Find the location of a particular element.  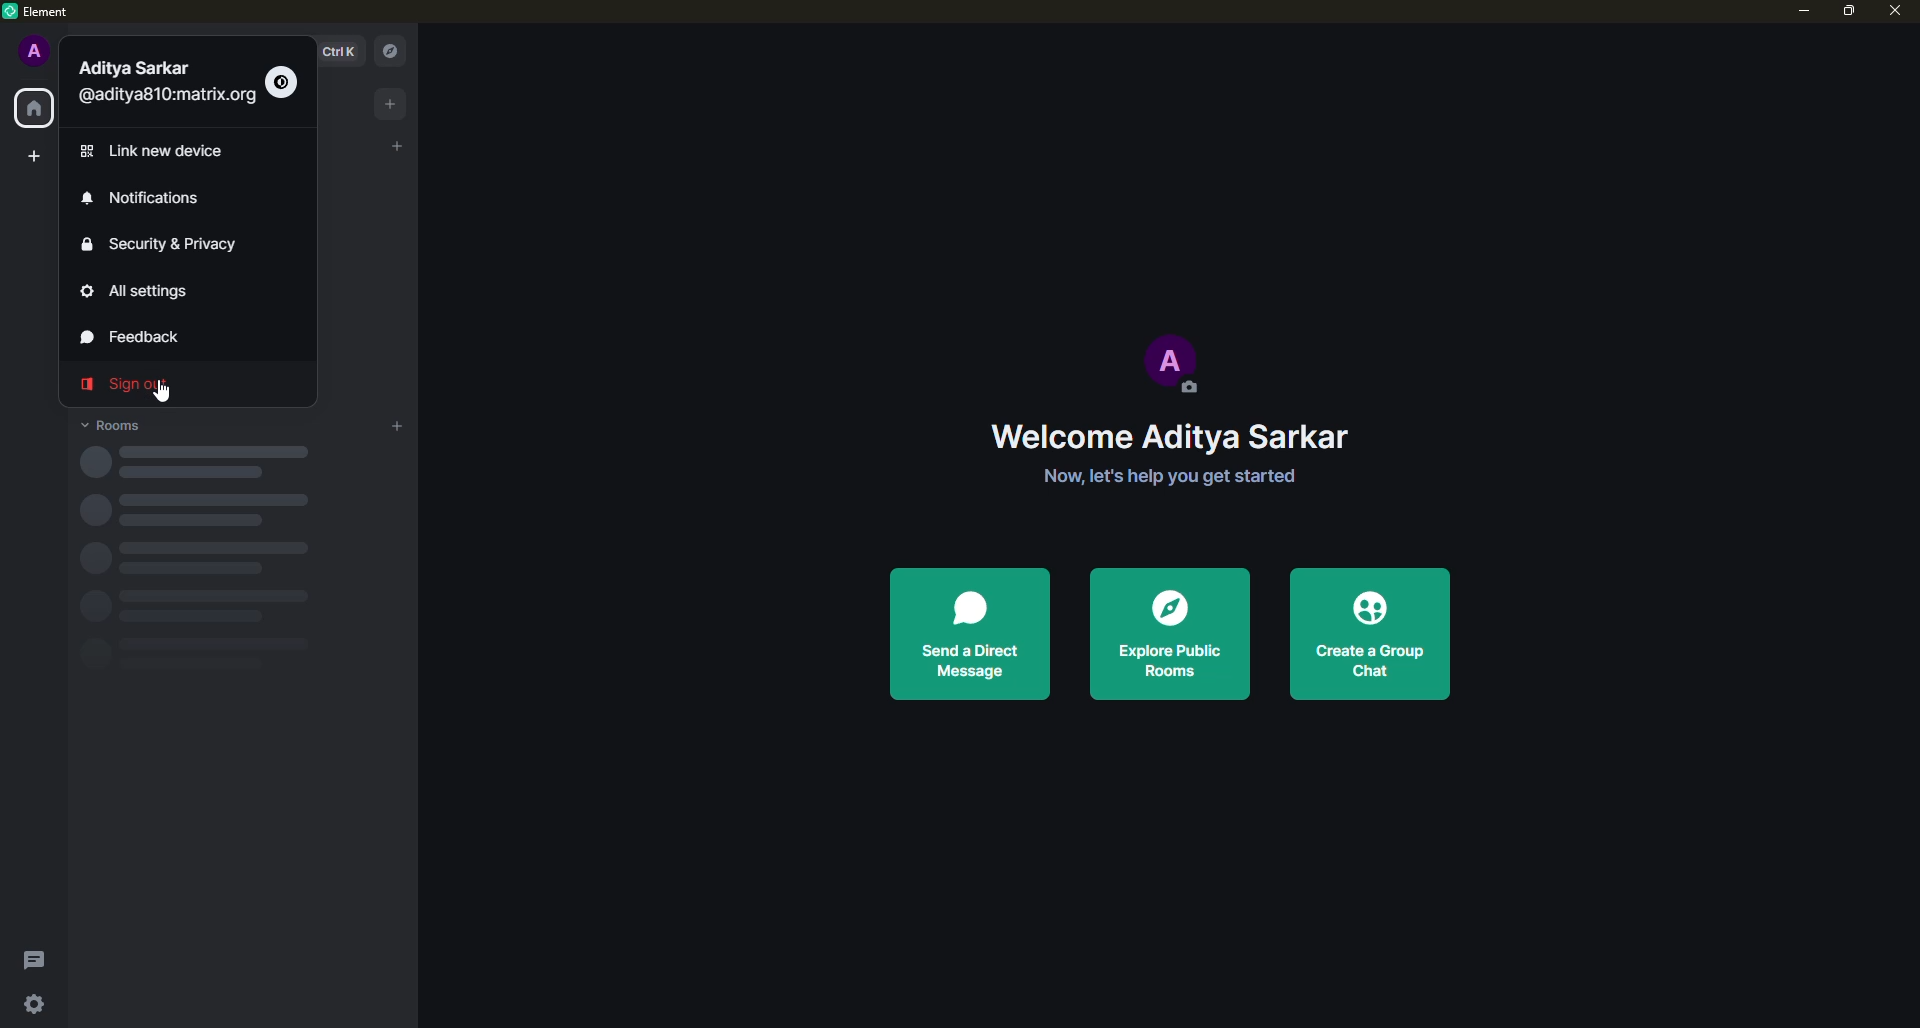

settings and privacy is located at coordinates (168, 245).